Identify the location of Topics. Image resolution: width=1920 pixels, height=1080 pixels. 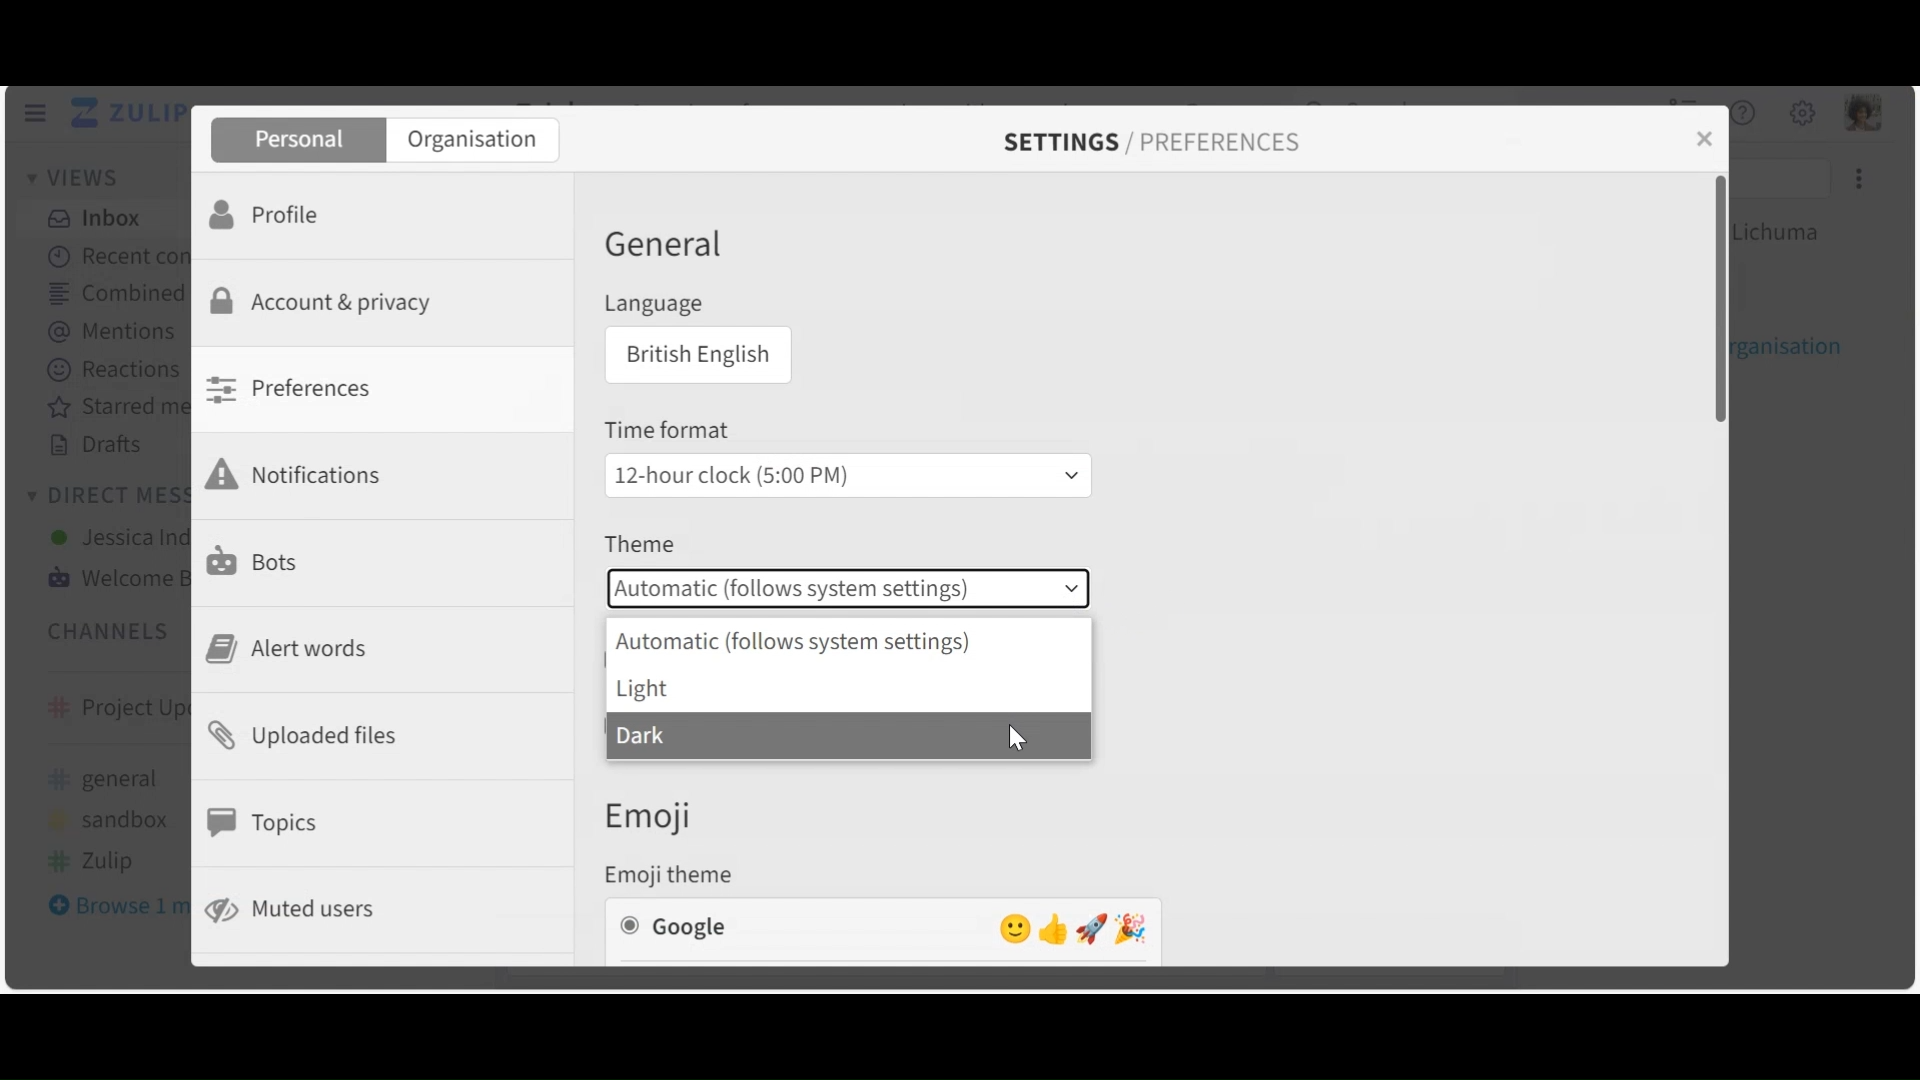
(266, 822).